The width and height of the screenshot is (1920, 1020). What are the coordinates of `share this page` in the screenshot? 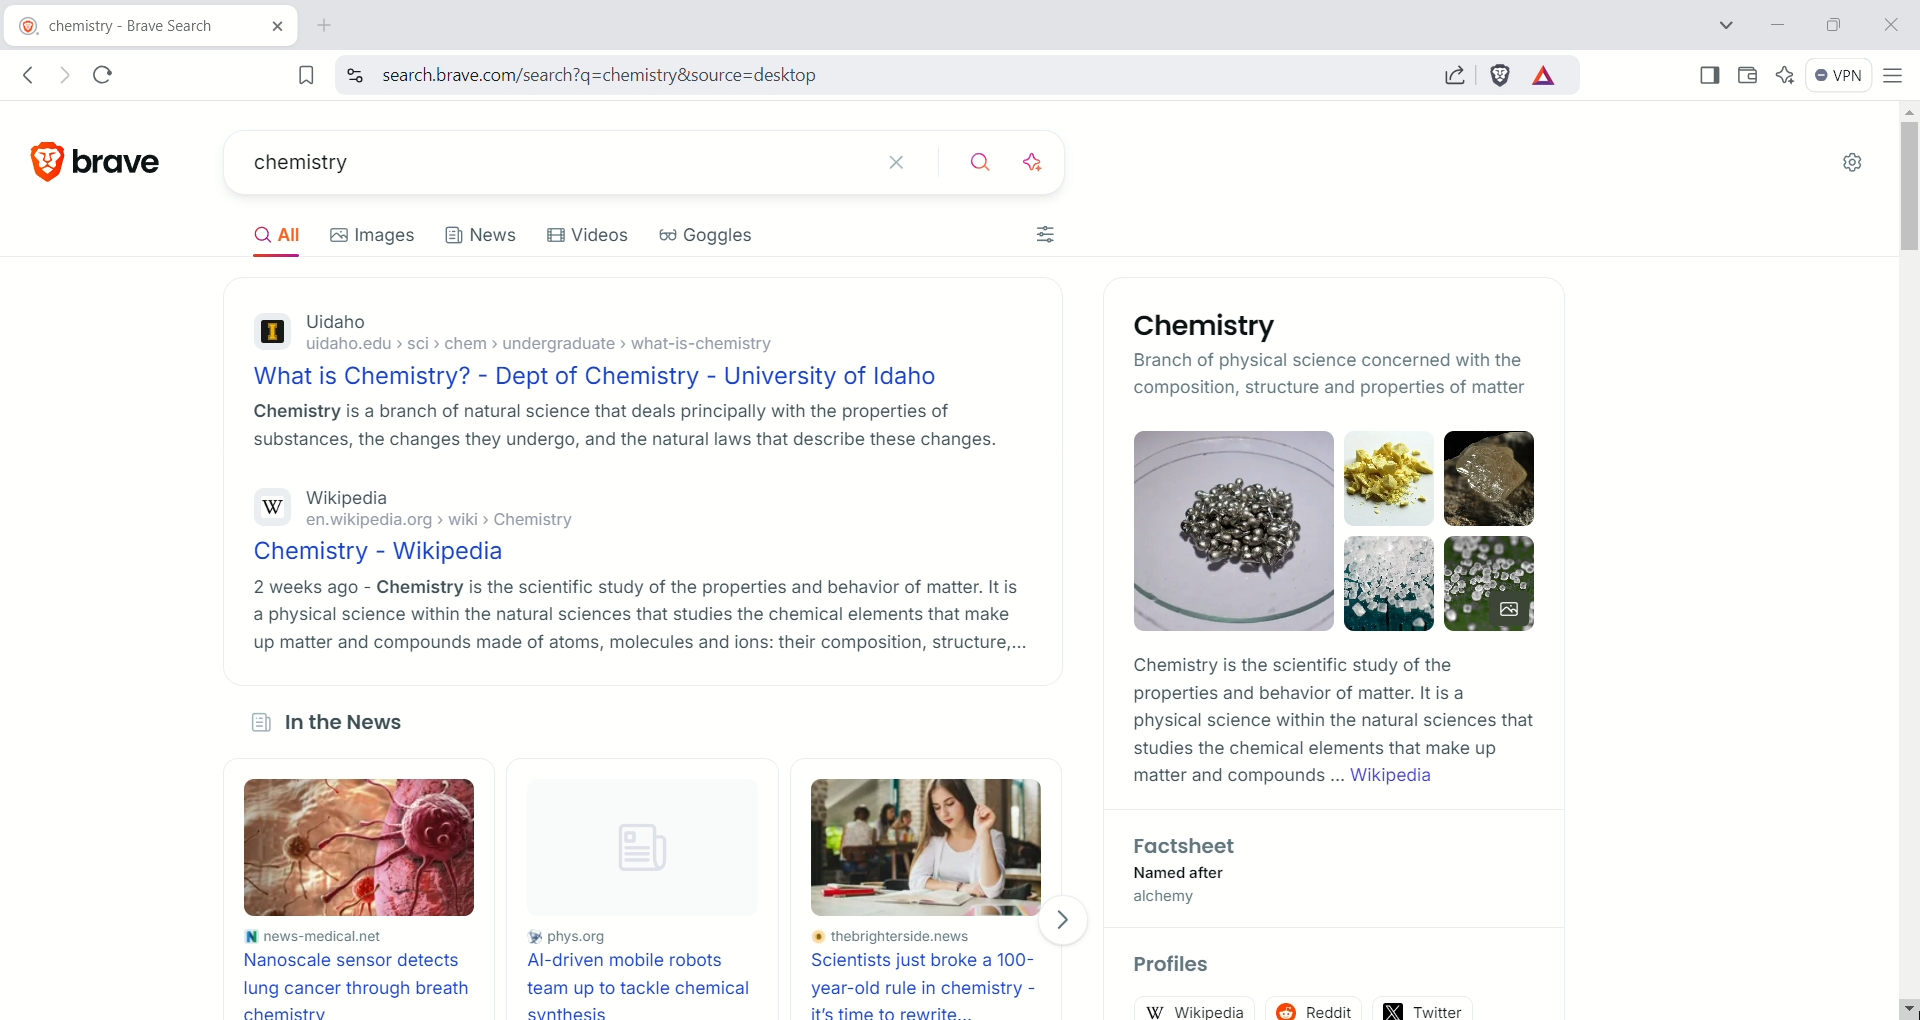 It's located at (1455, 74).